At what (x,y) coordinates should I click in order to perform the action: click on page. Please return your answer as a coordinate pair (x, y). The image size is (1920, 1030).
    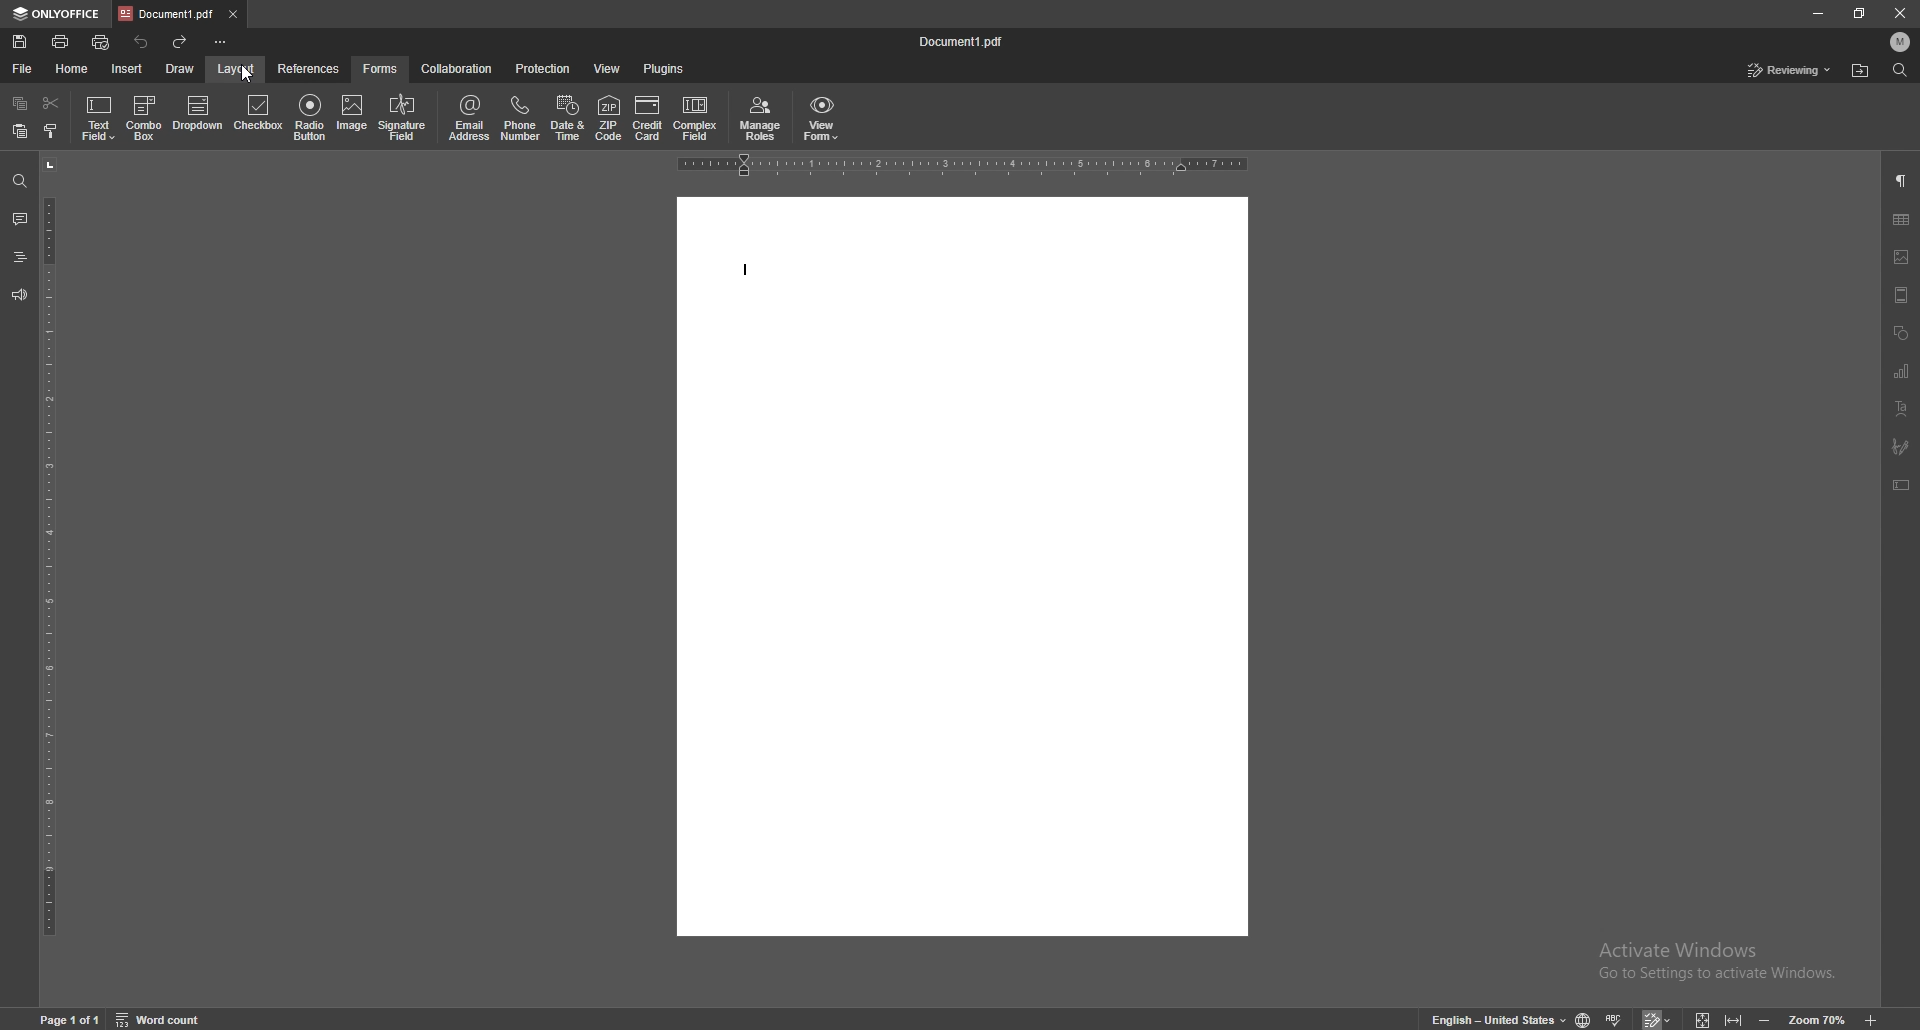
    Looking at the image, I should click on (71, 1020).